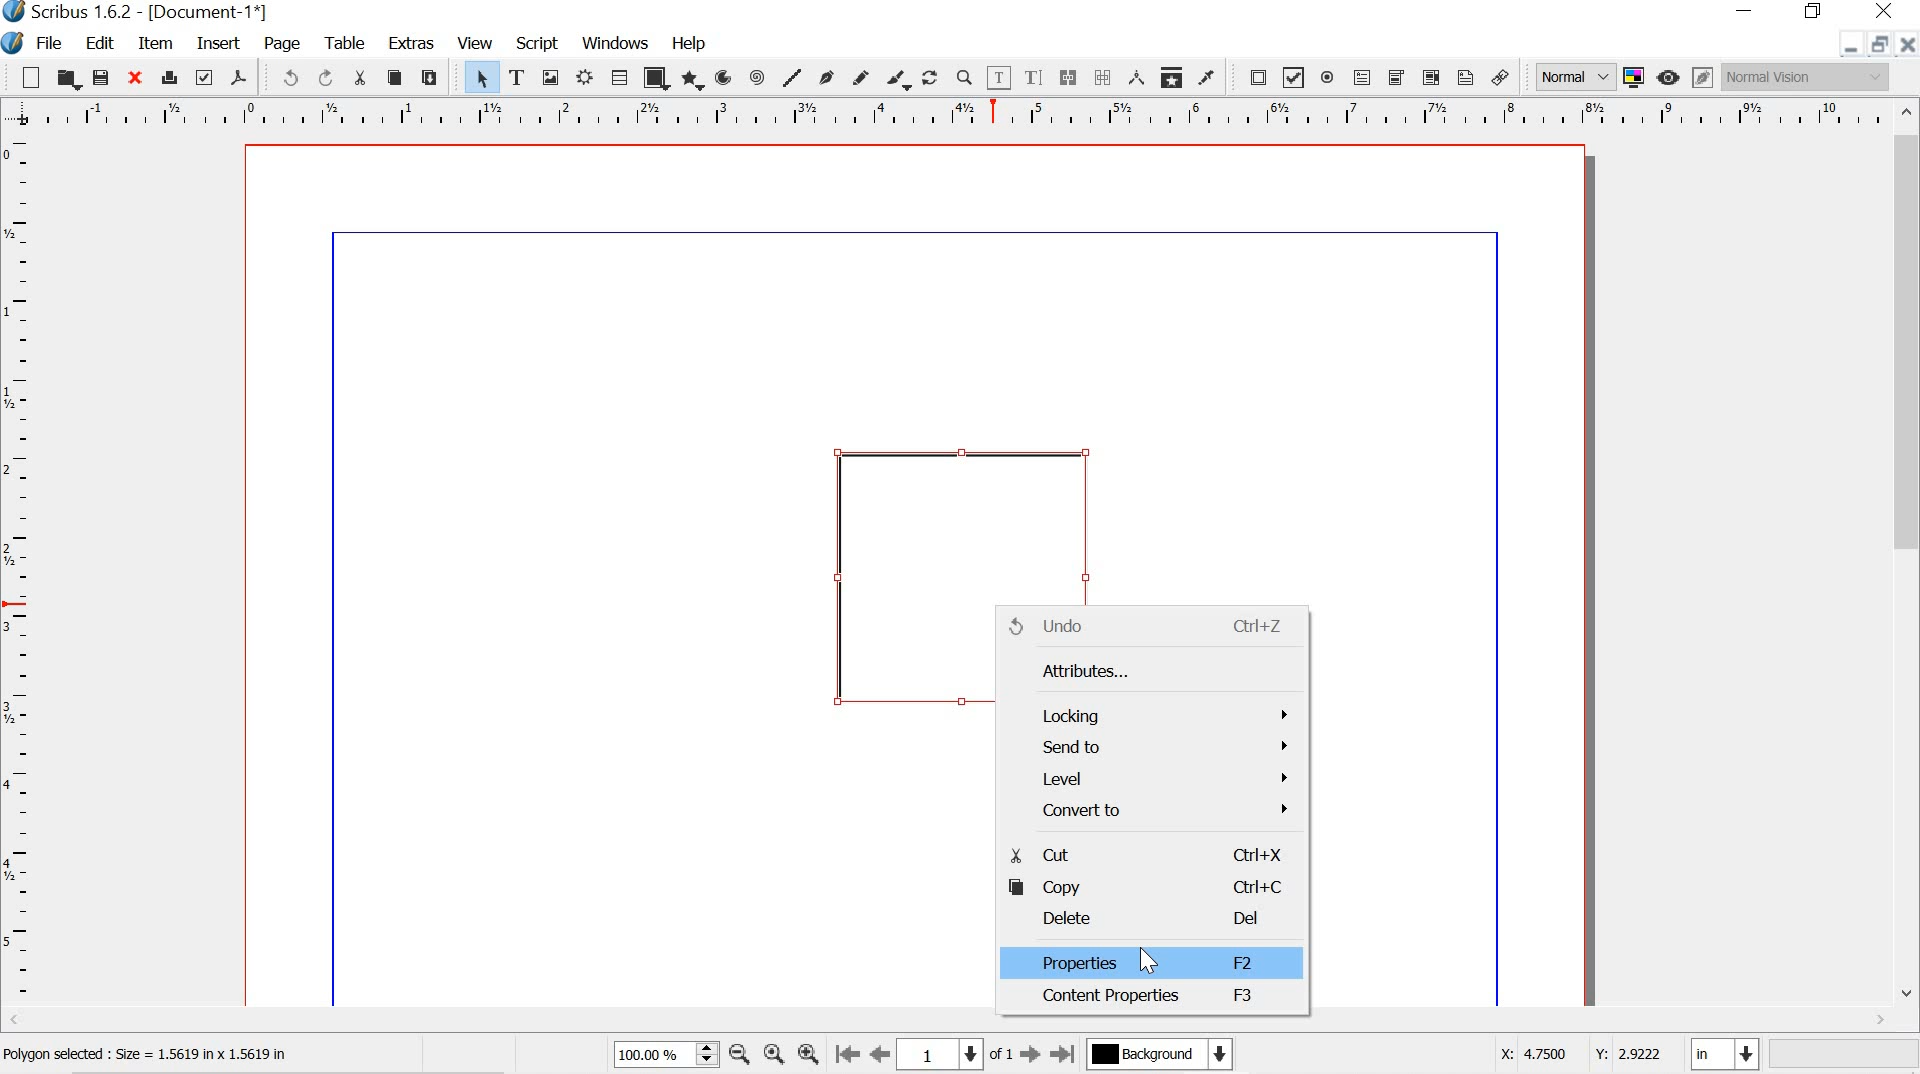  I want to click on edit in preview mode, so click(1700, 76).